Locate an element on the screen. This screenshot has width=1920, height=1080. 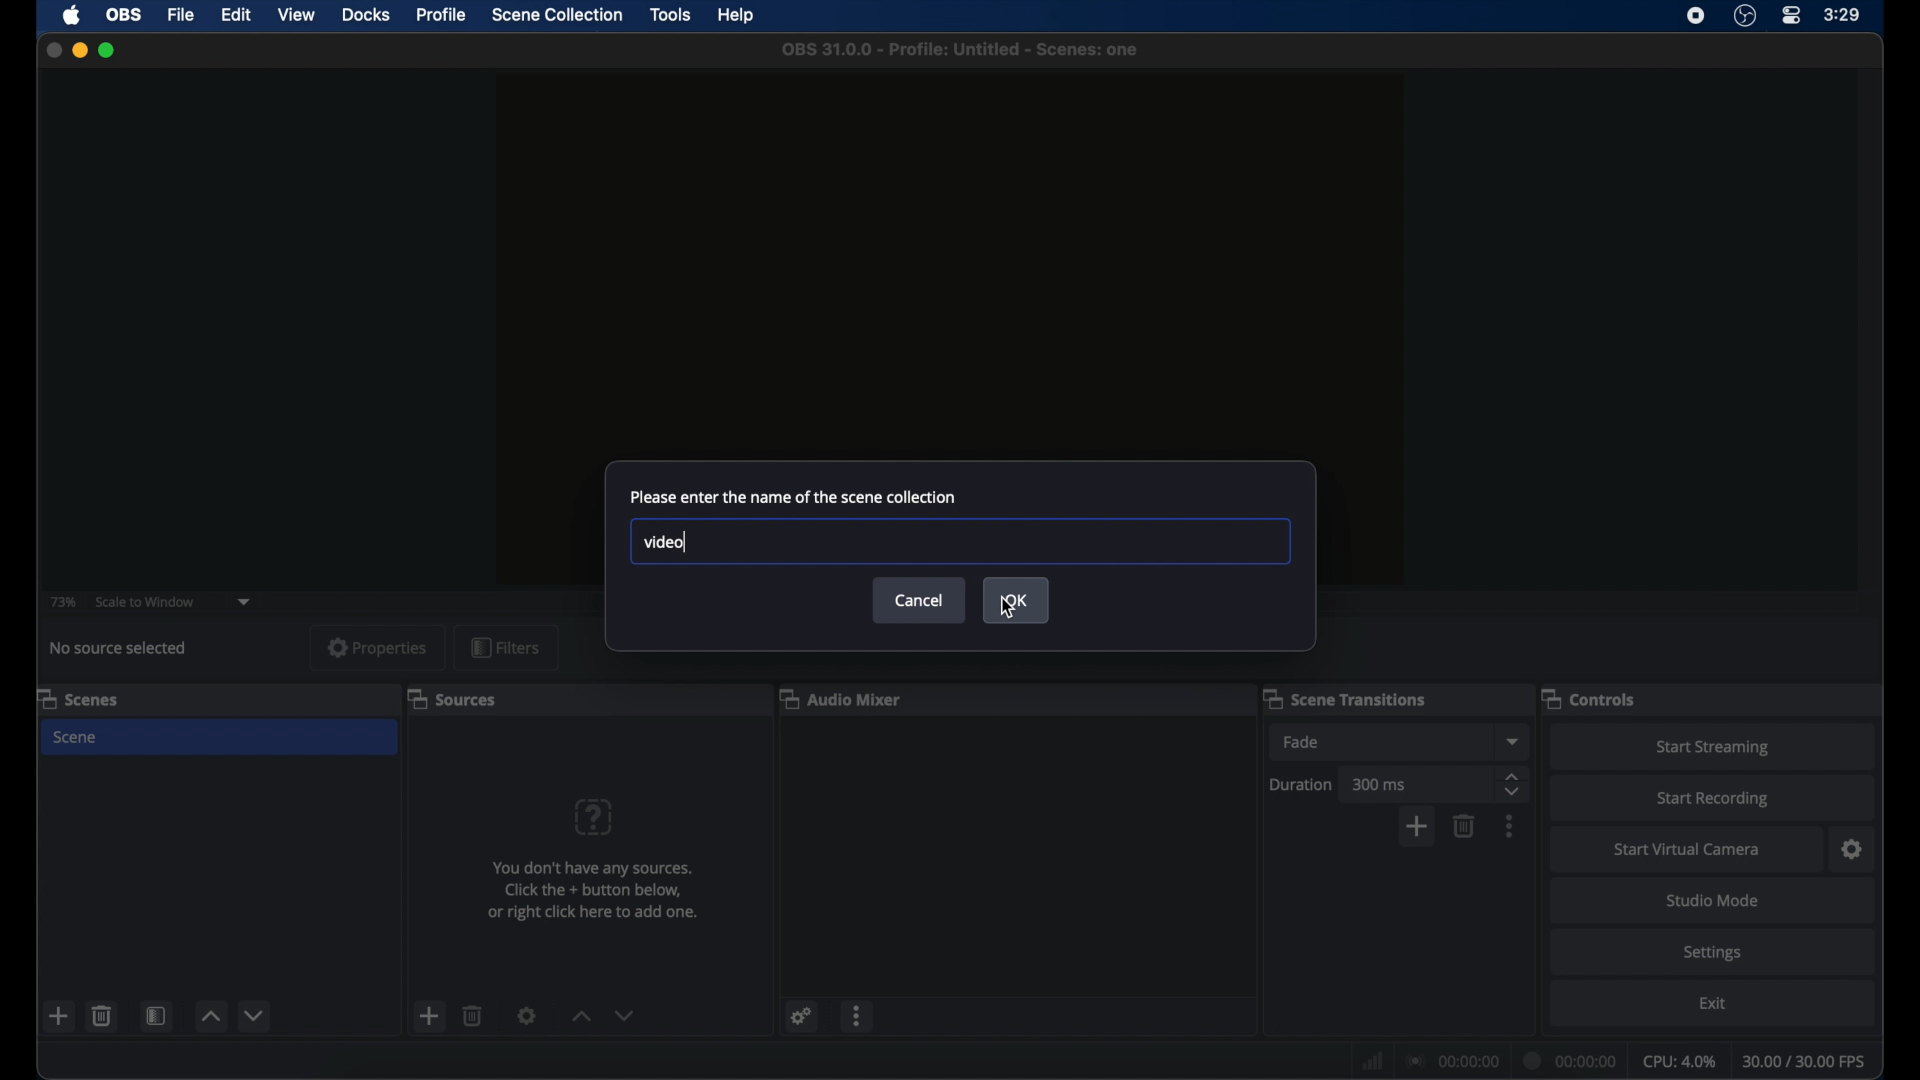
cpu is located at coordinates (1680, 1060).